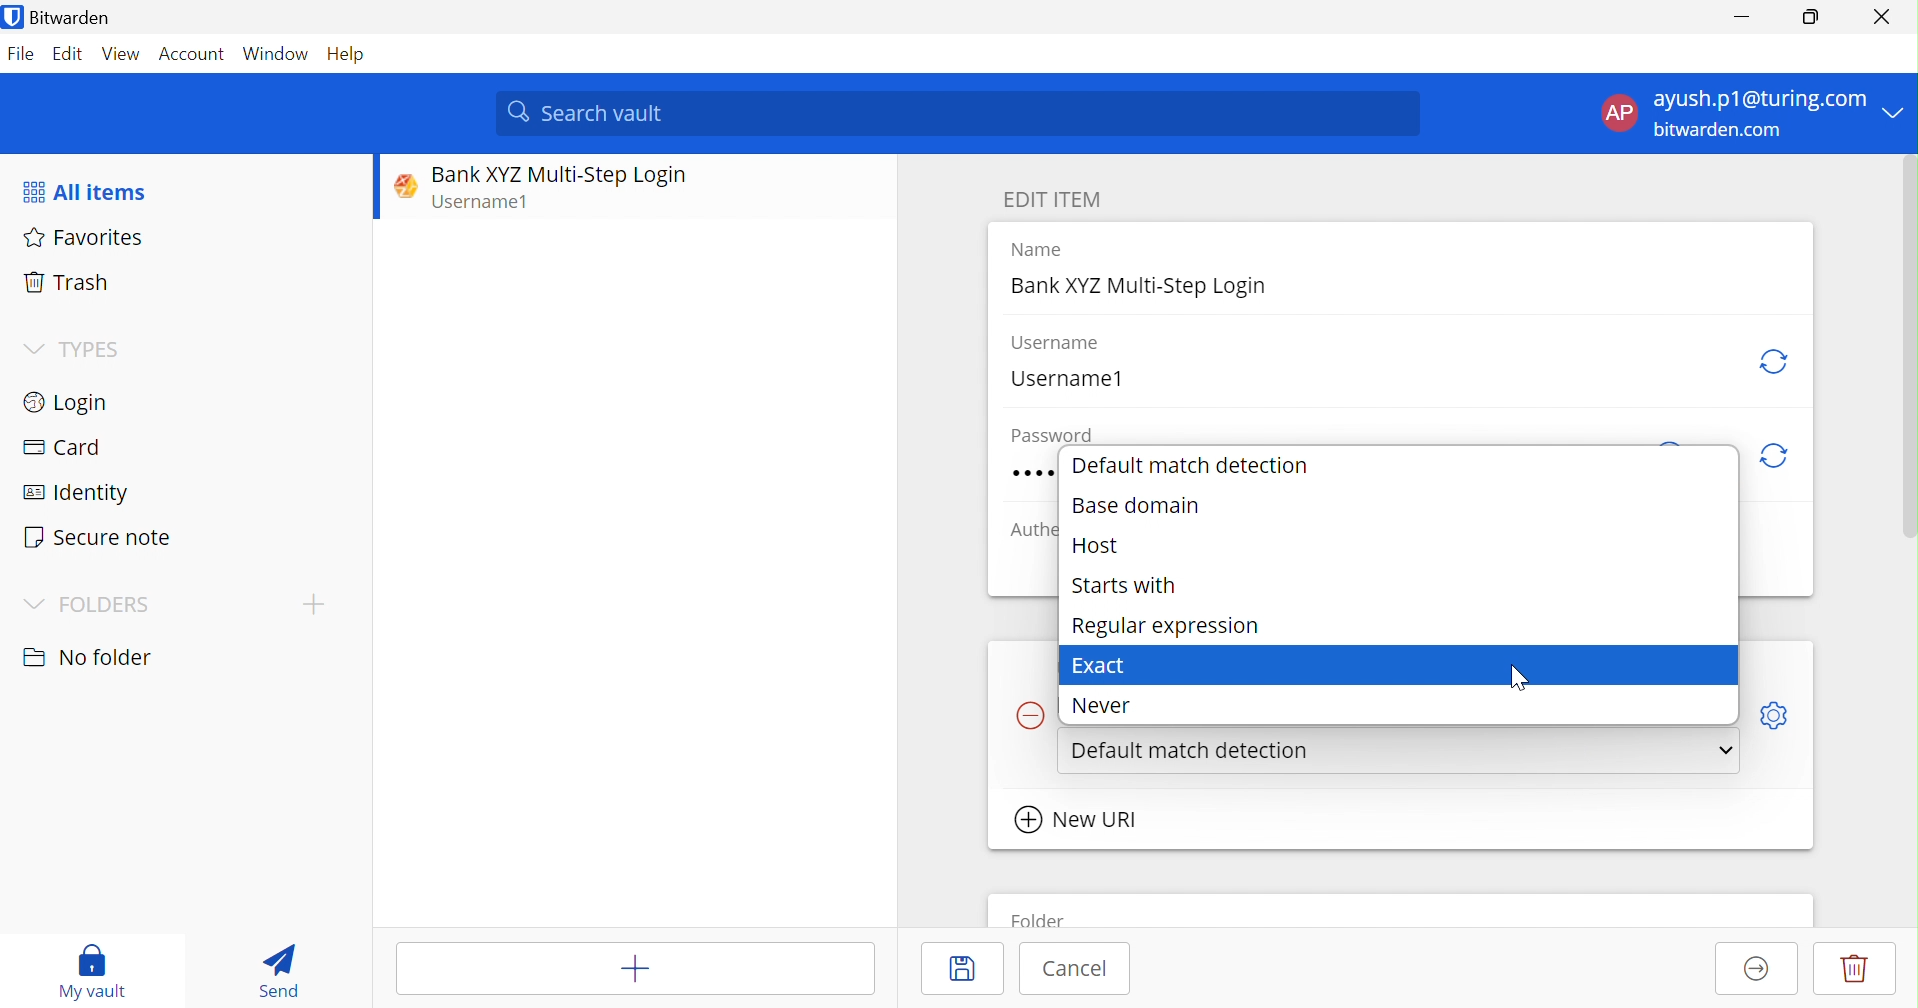 This screenshot has width=1918, height=1008. I want to click on Edit, so click(67, 54).